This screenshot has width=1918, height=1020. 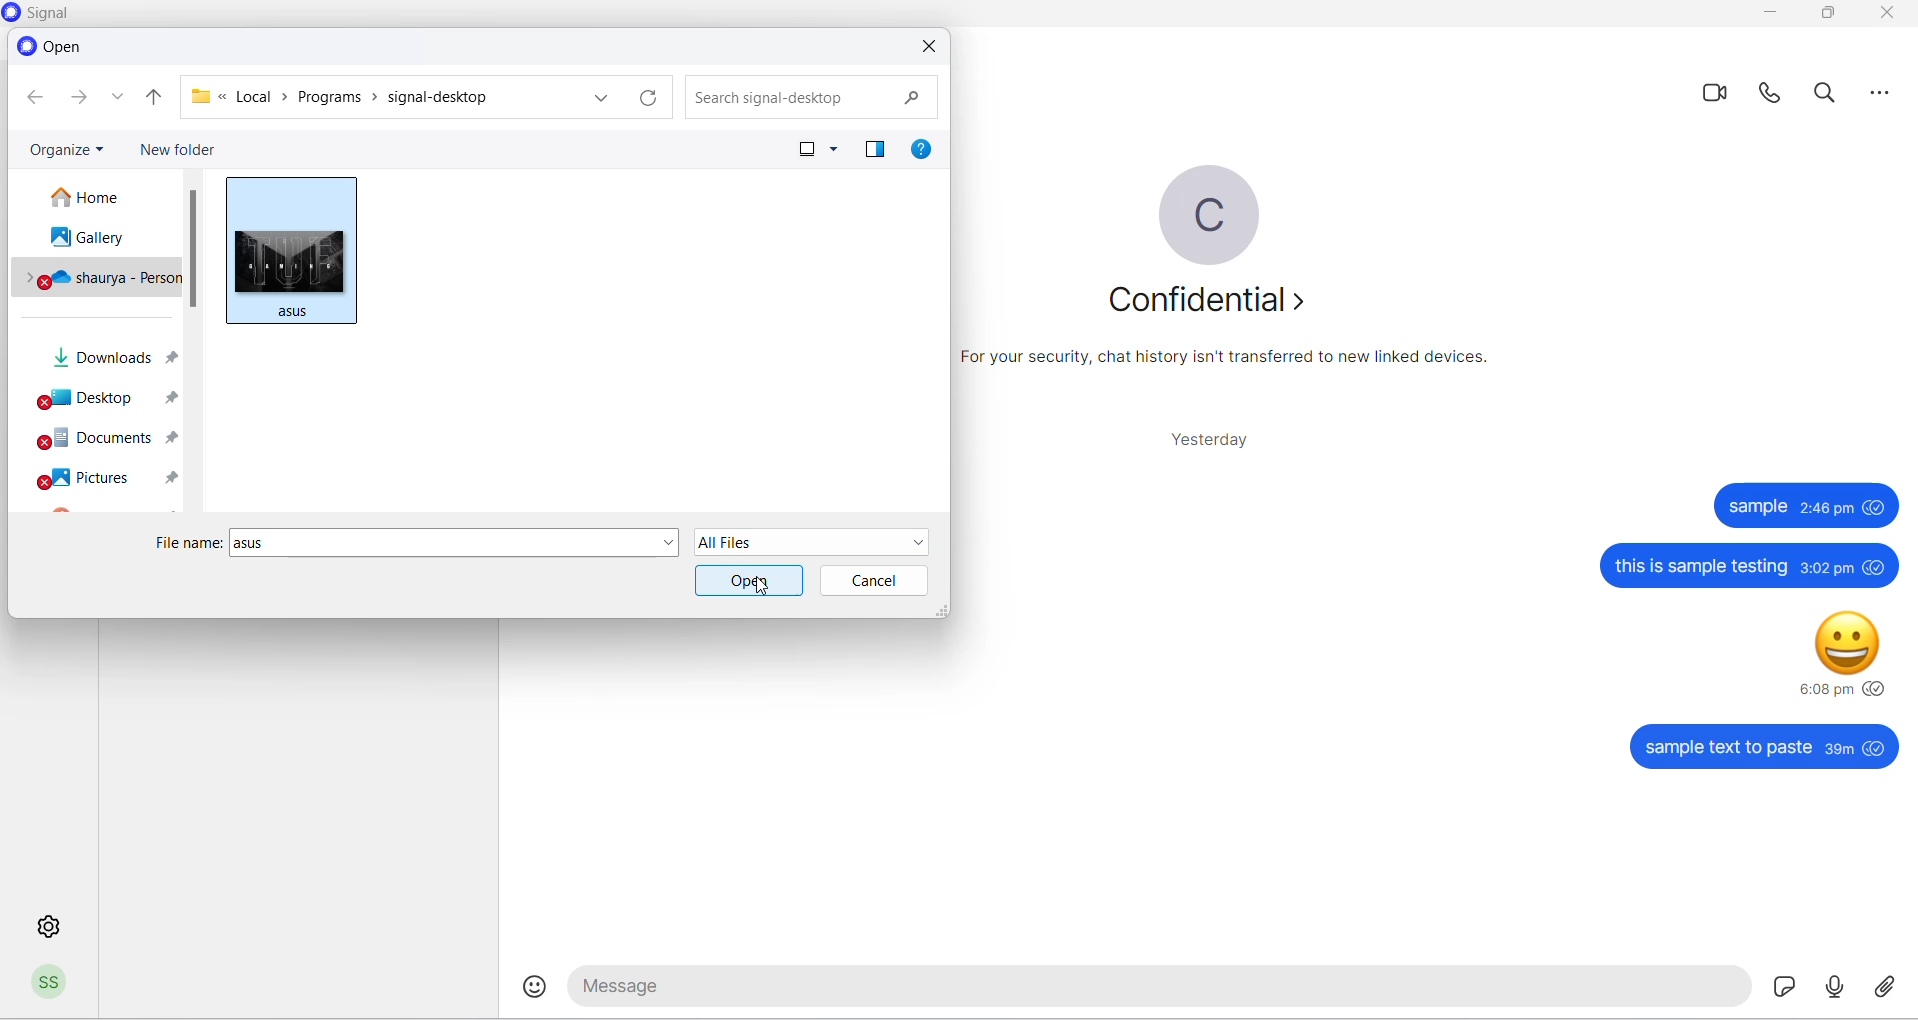 I want to click on application name and logo, so click(x=55, y=14).